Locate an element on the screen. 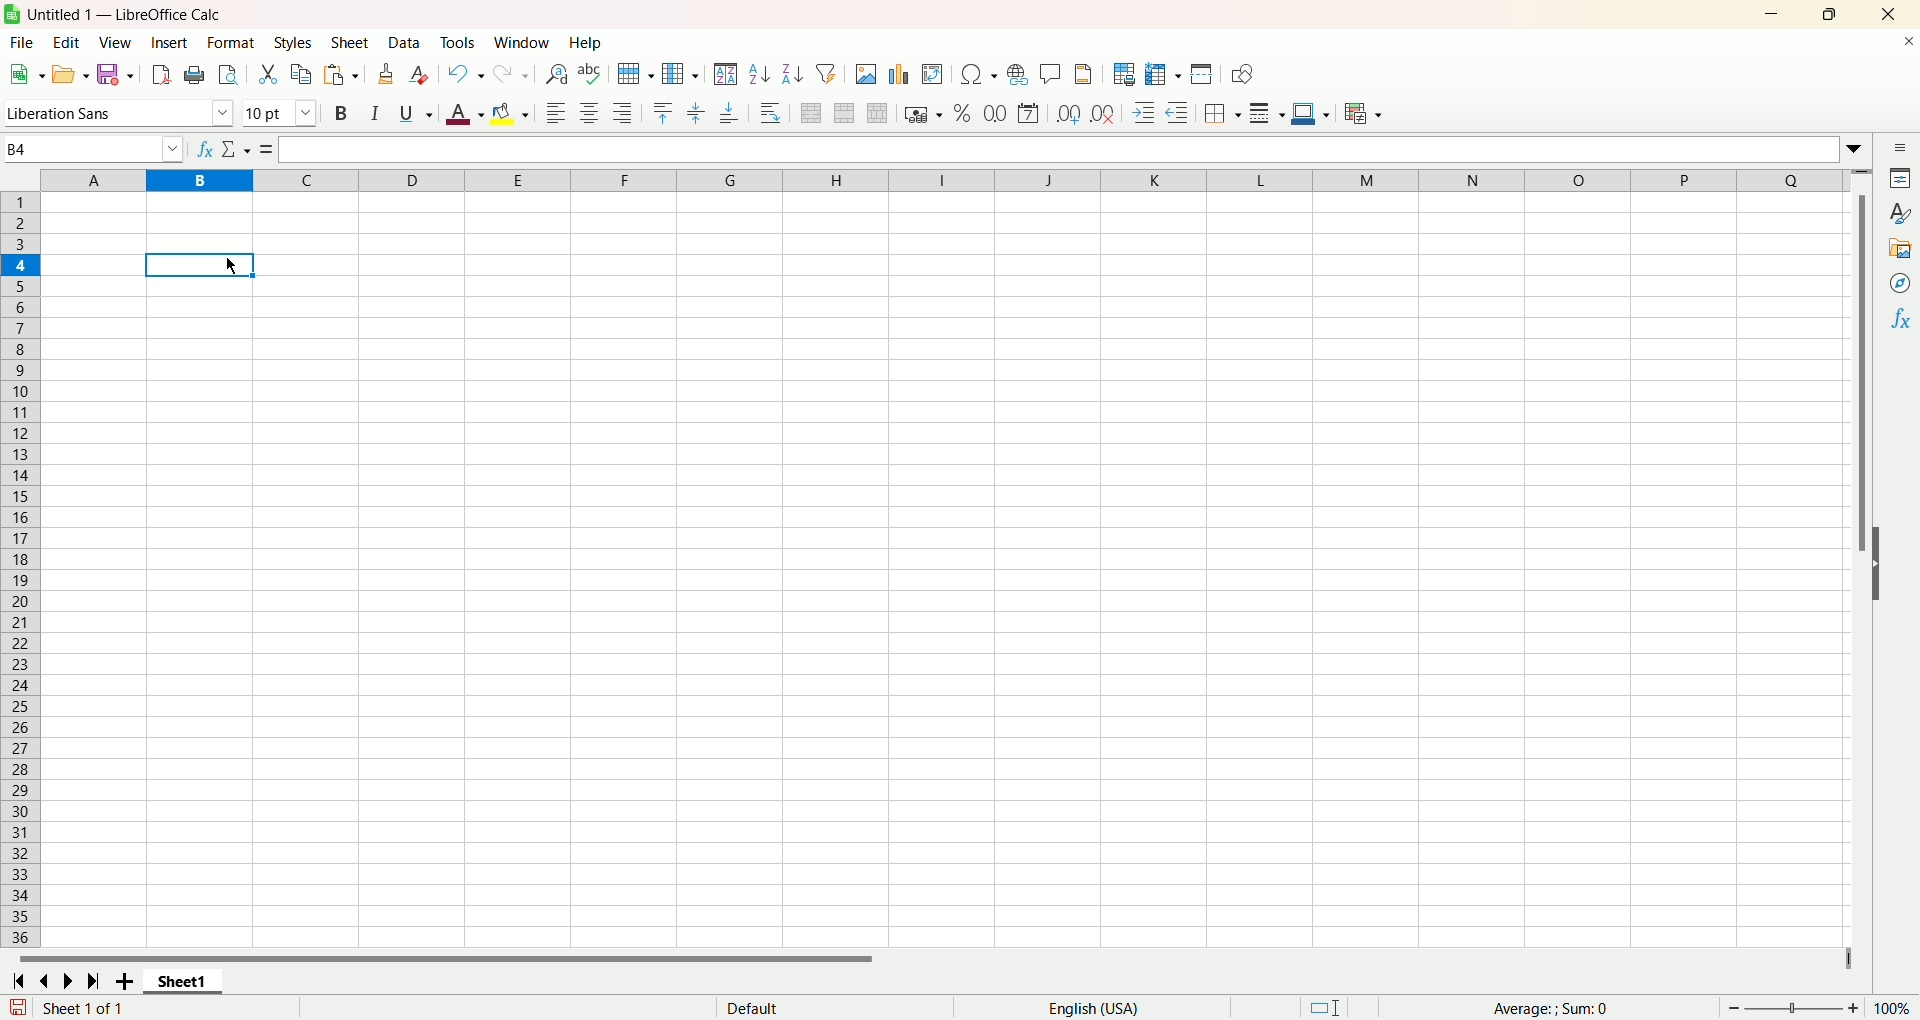  sheet is located at coordinates (351, 44).